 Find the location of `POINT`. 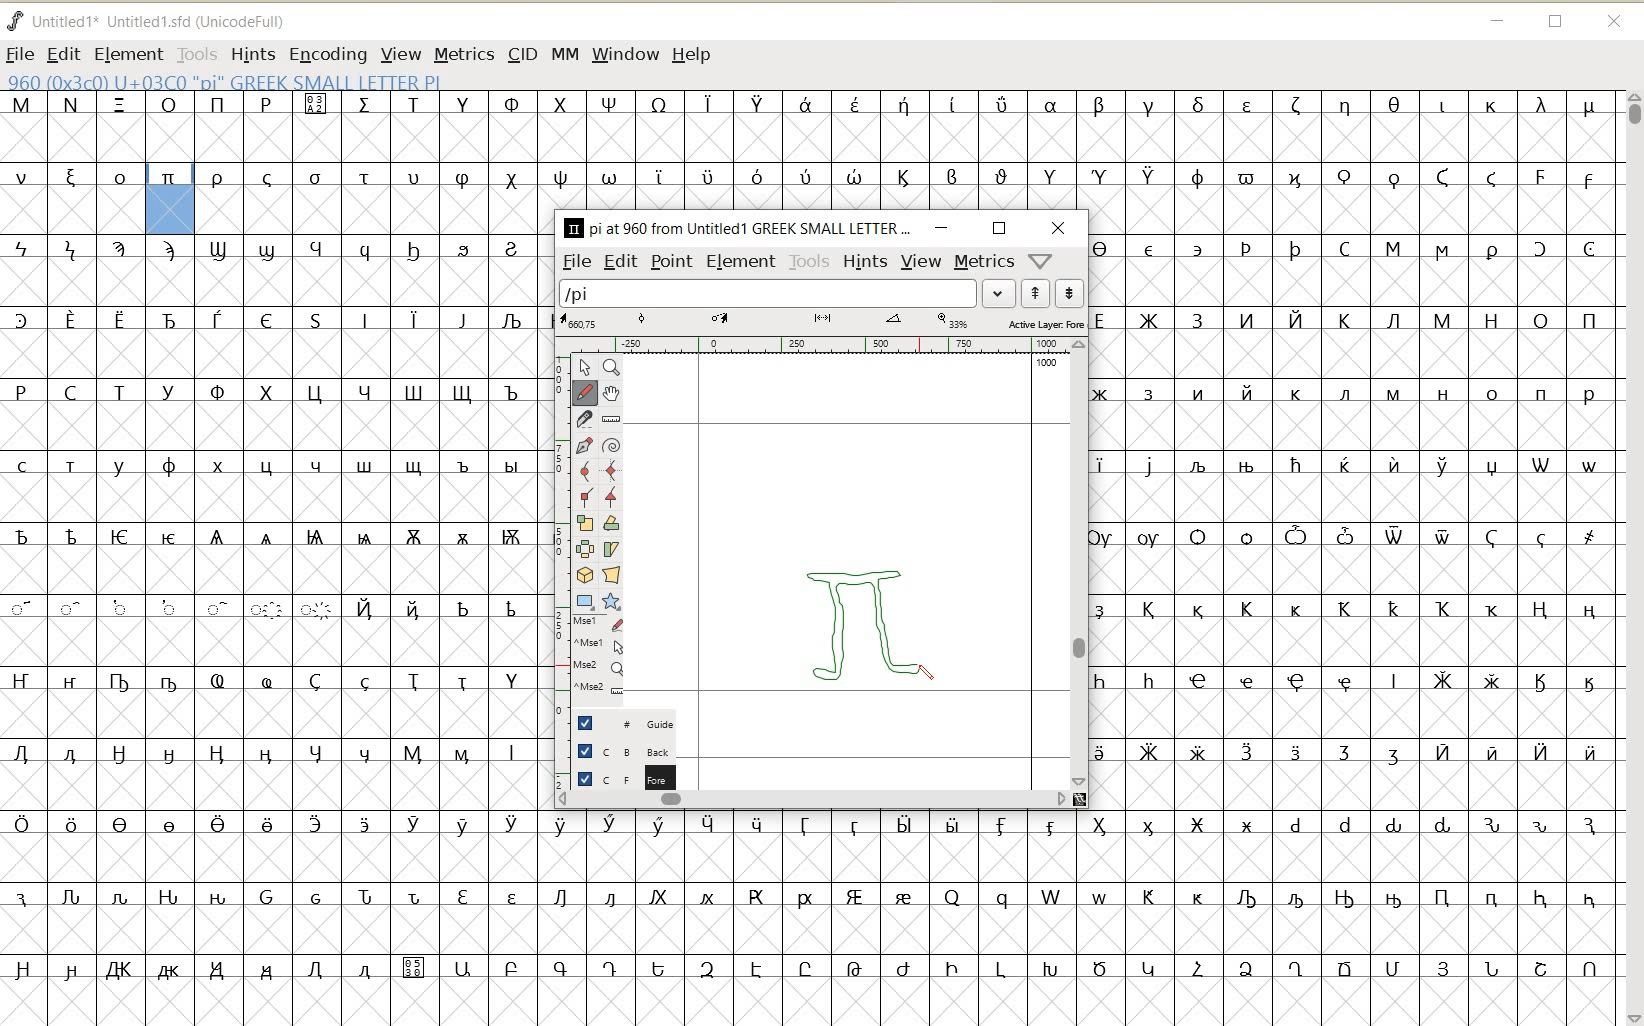

POINT is located at coordinates (671, 263).